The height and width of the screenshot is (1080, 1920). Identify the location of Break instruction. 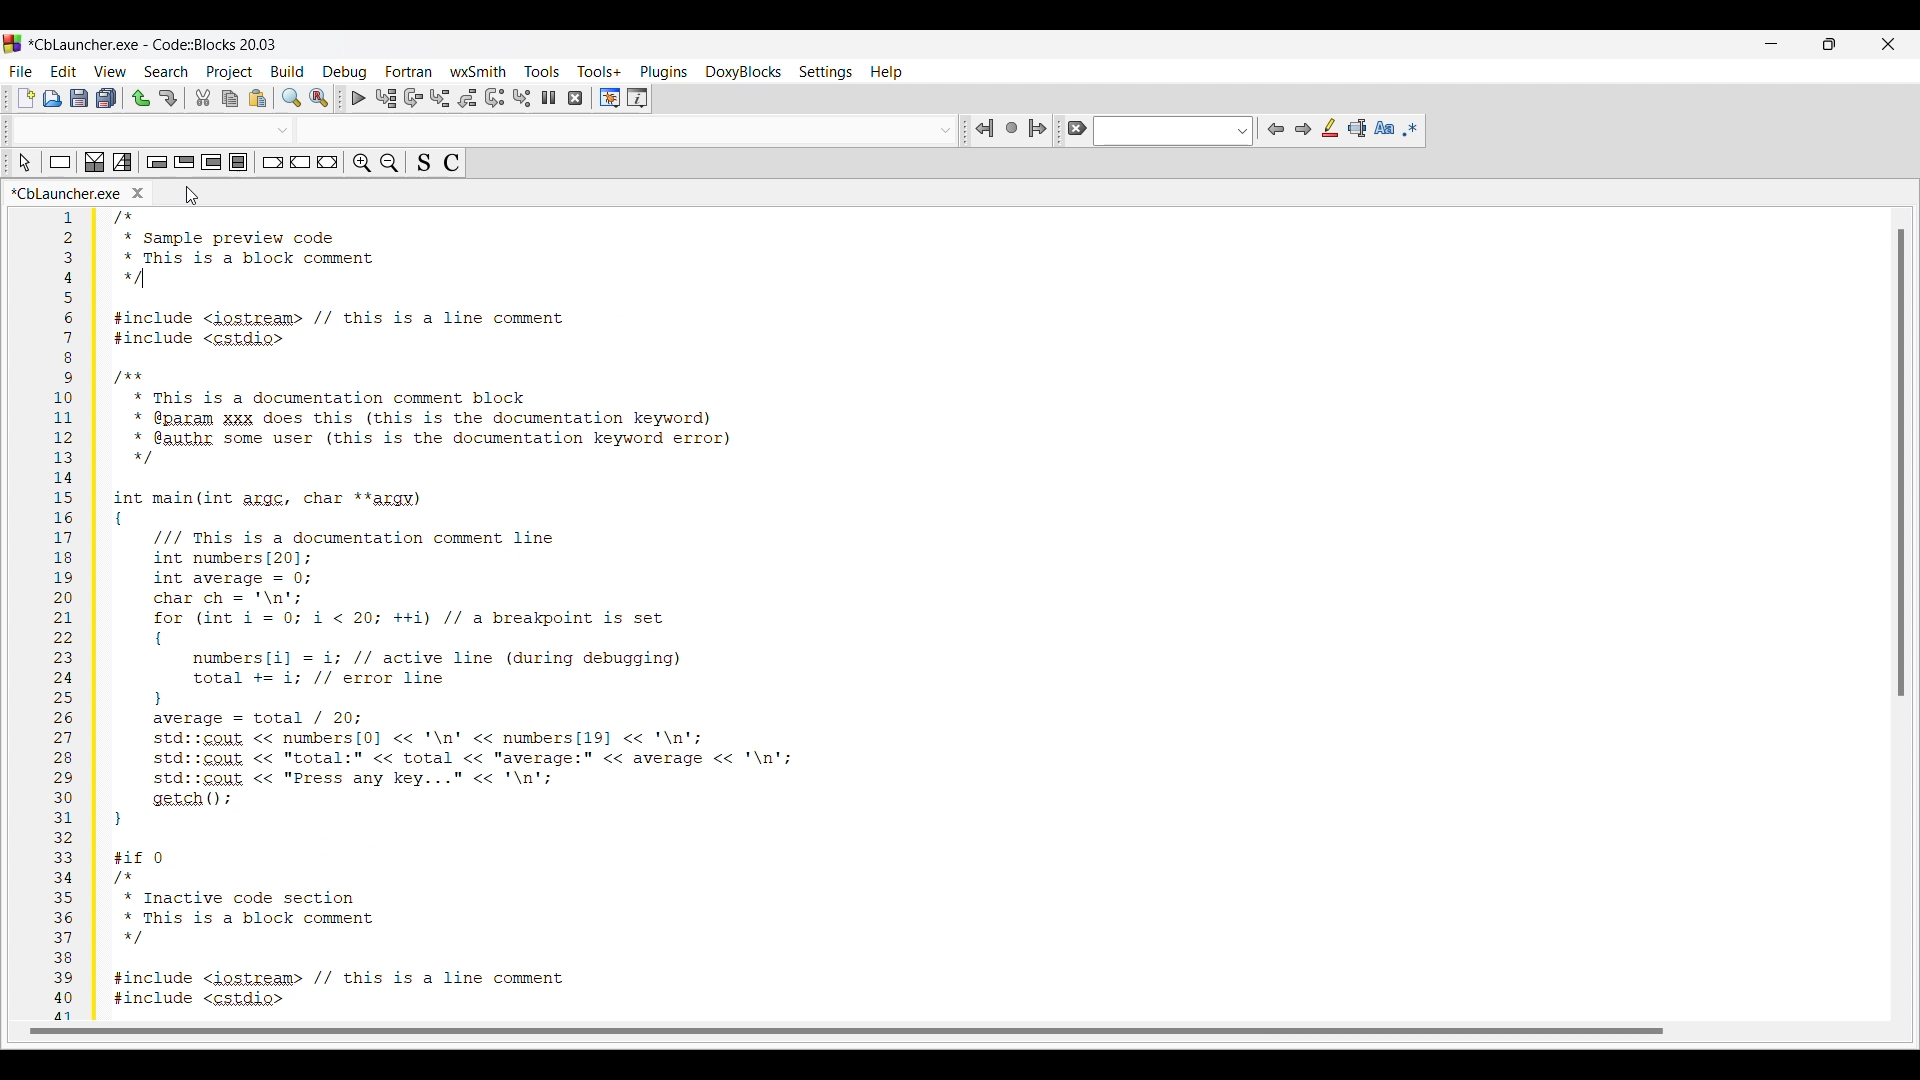
(274, 162).